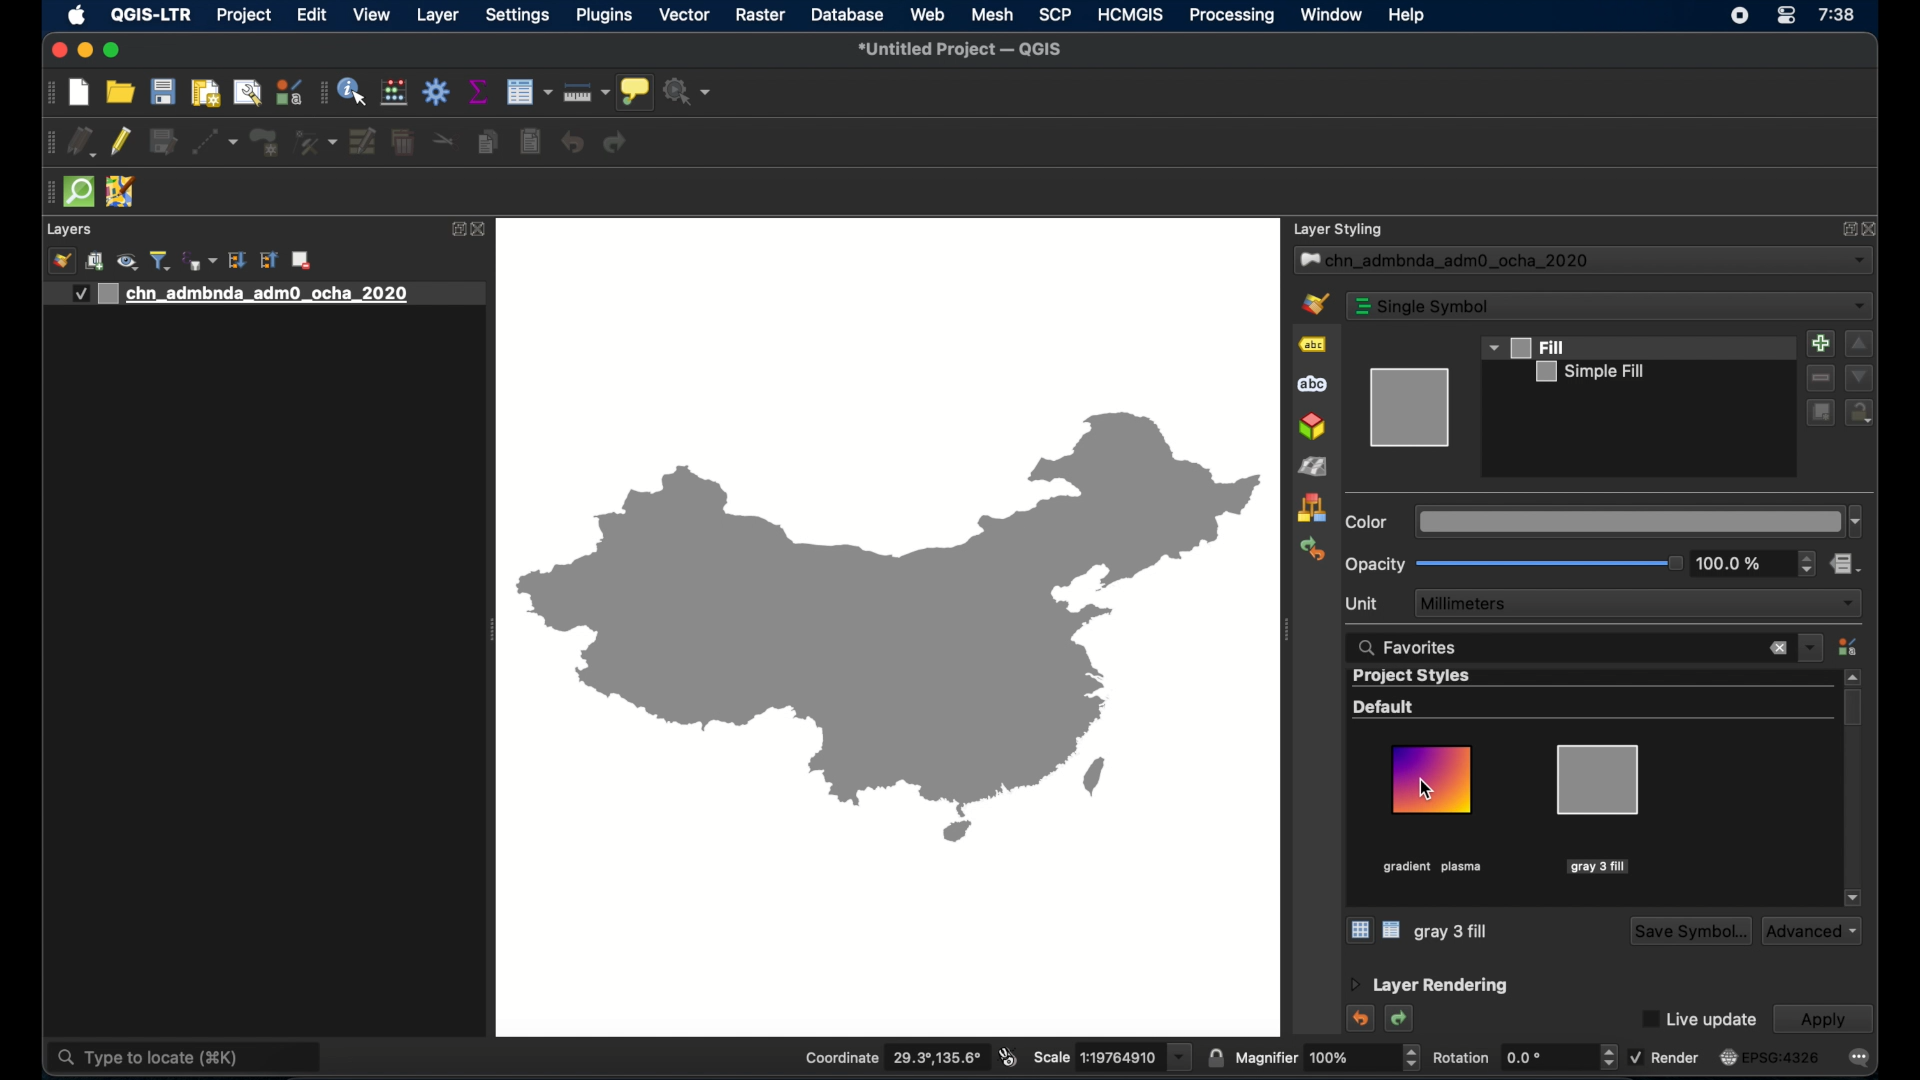 The width and height of the screenshot is (1920, 1080). Describe the element at coordinates (82, 142) in the screenshot. I see `current layer edits` at that location.